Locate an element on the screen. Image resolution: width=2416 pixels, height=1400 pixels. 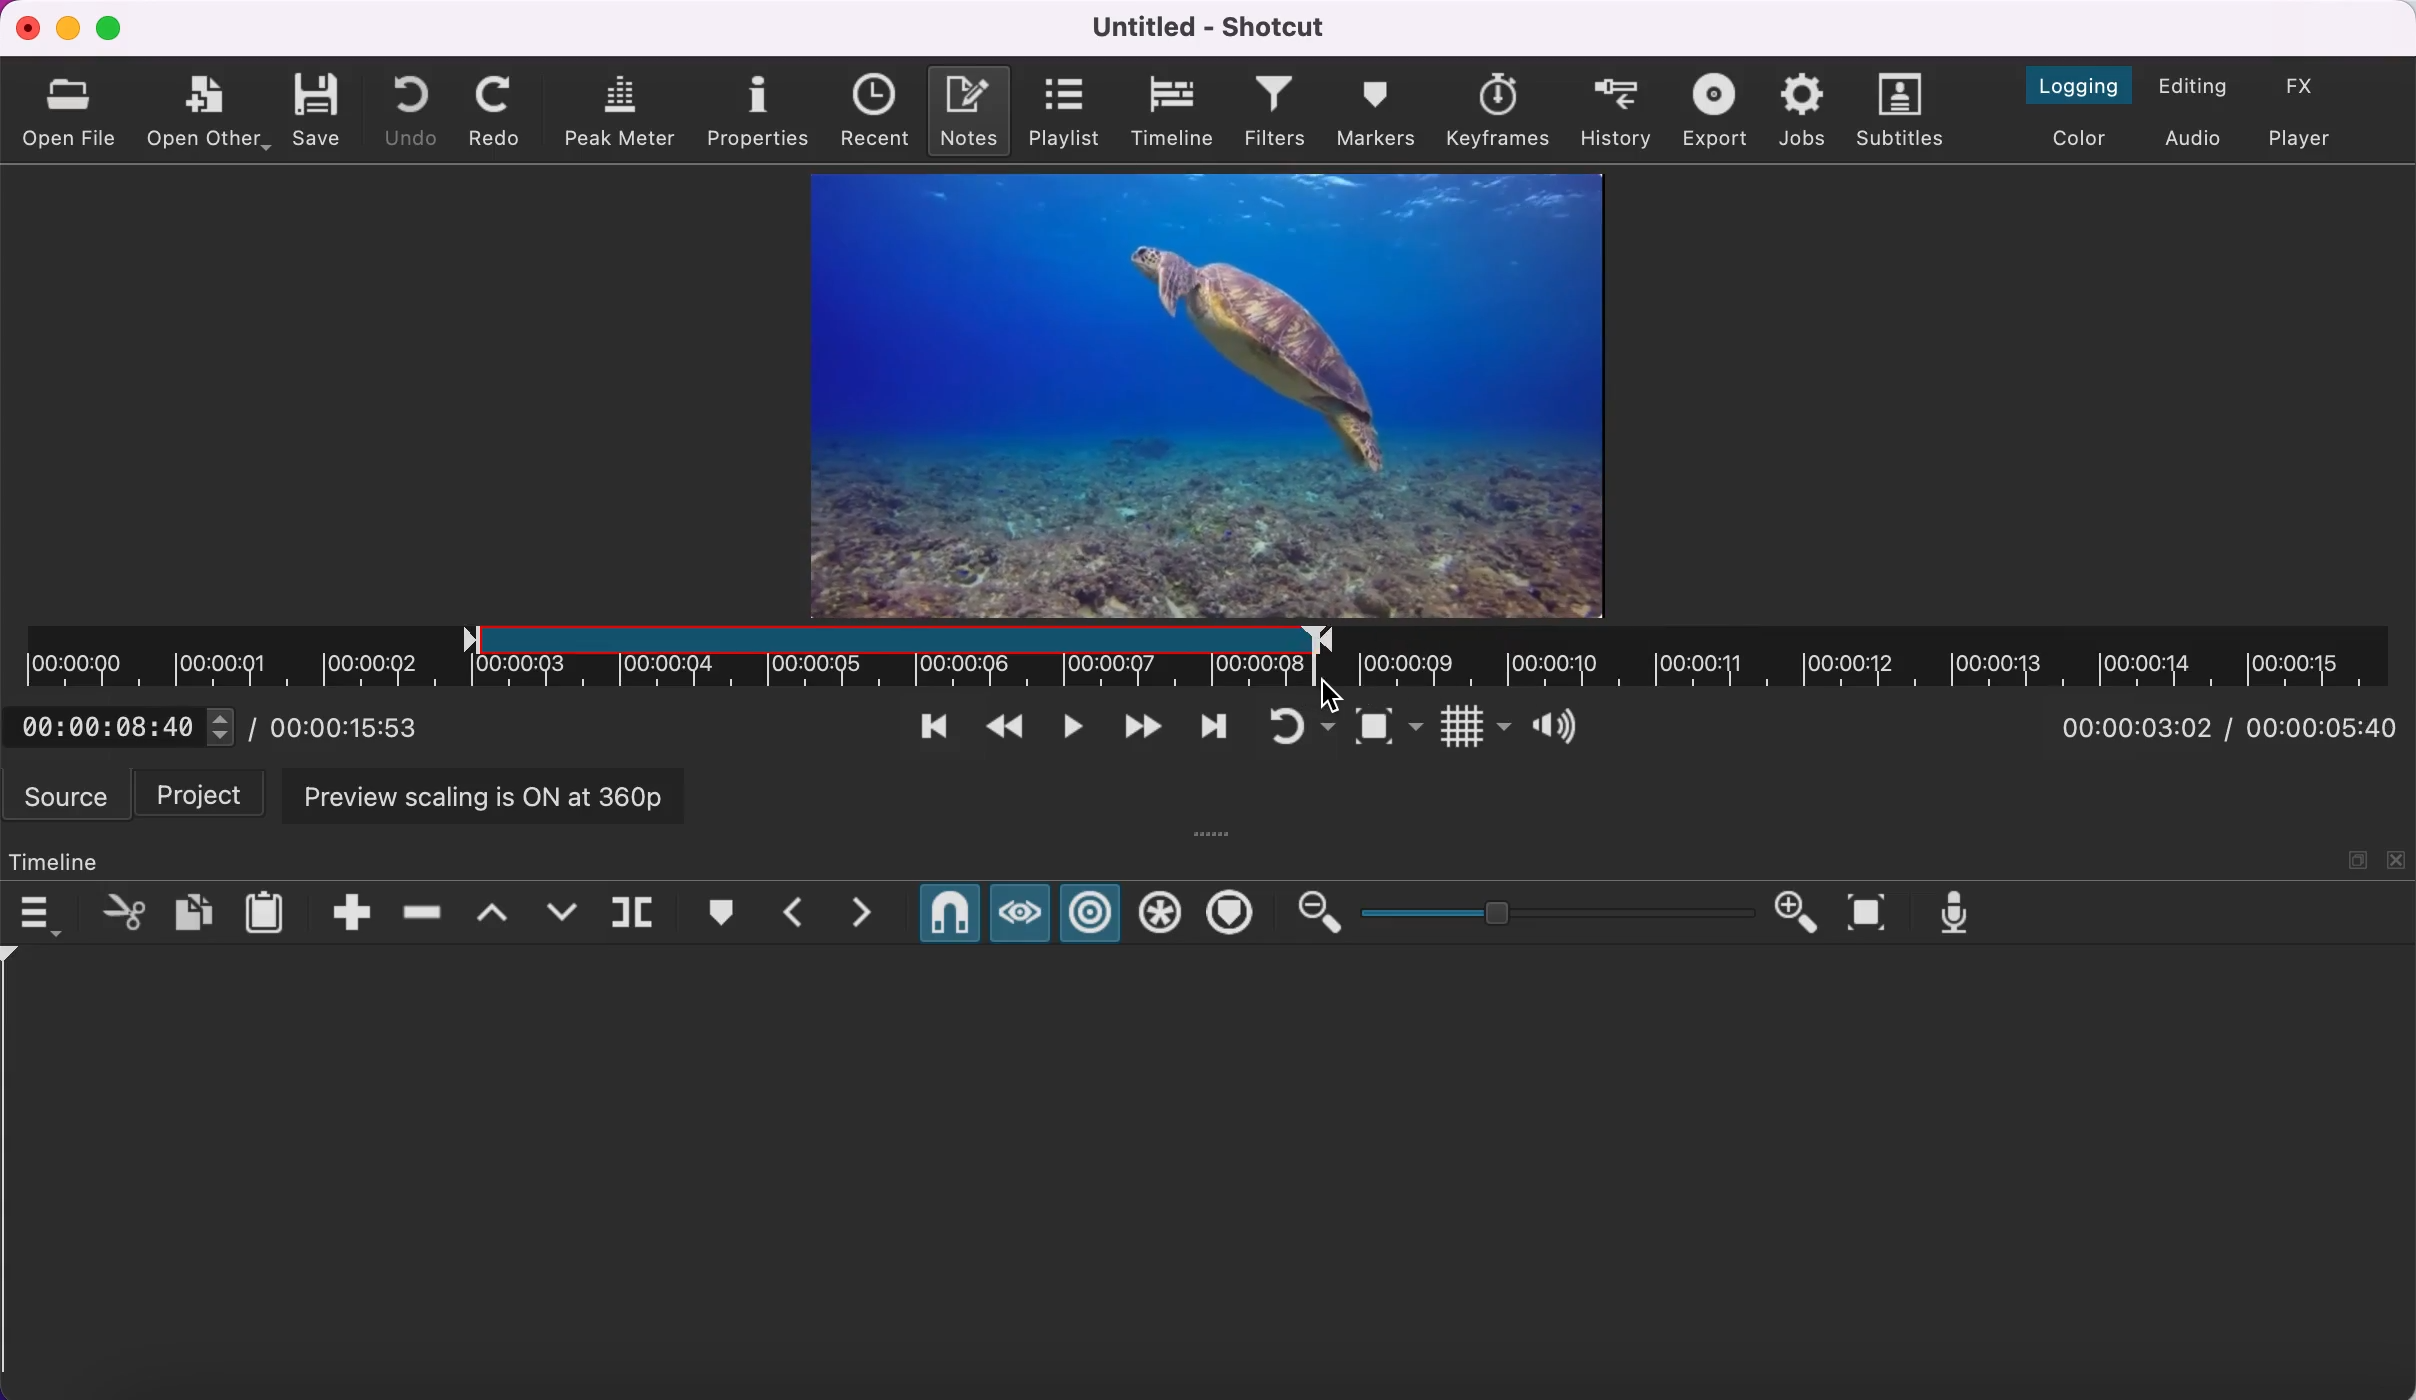
switch to the effects layout is located at coordinates (2306, 89).